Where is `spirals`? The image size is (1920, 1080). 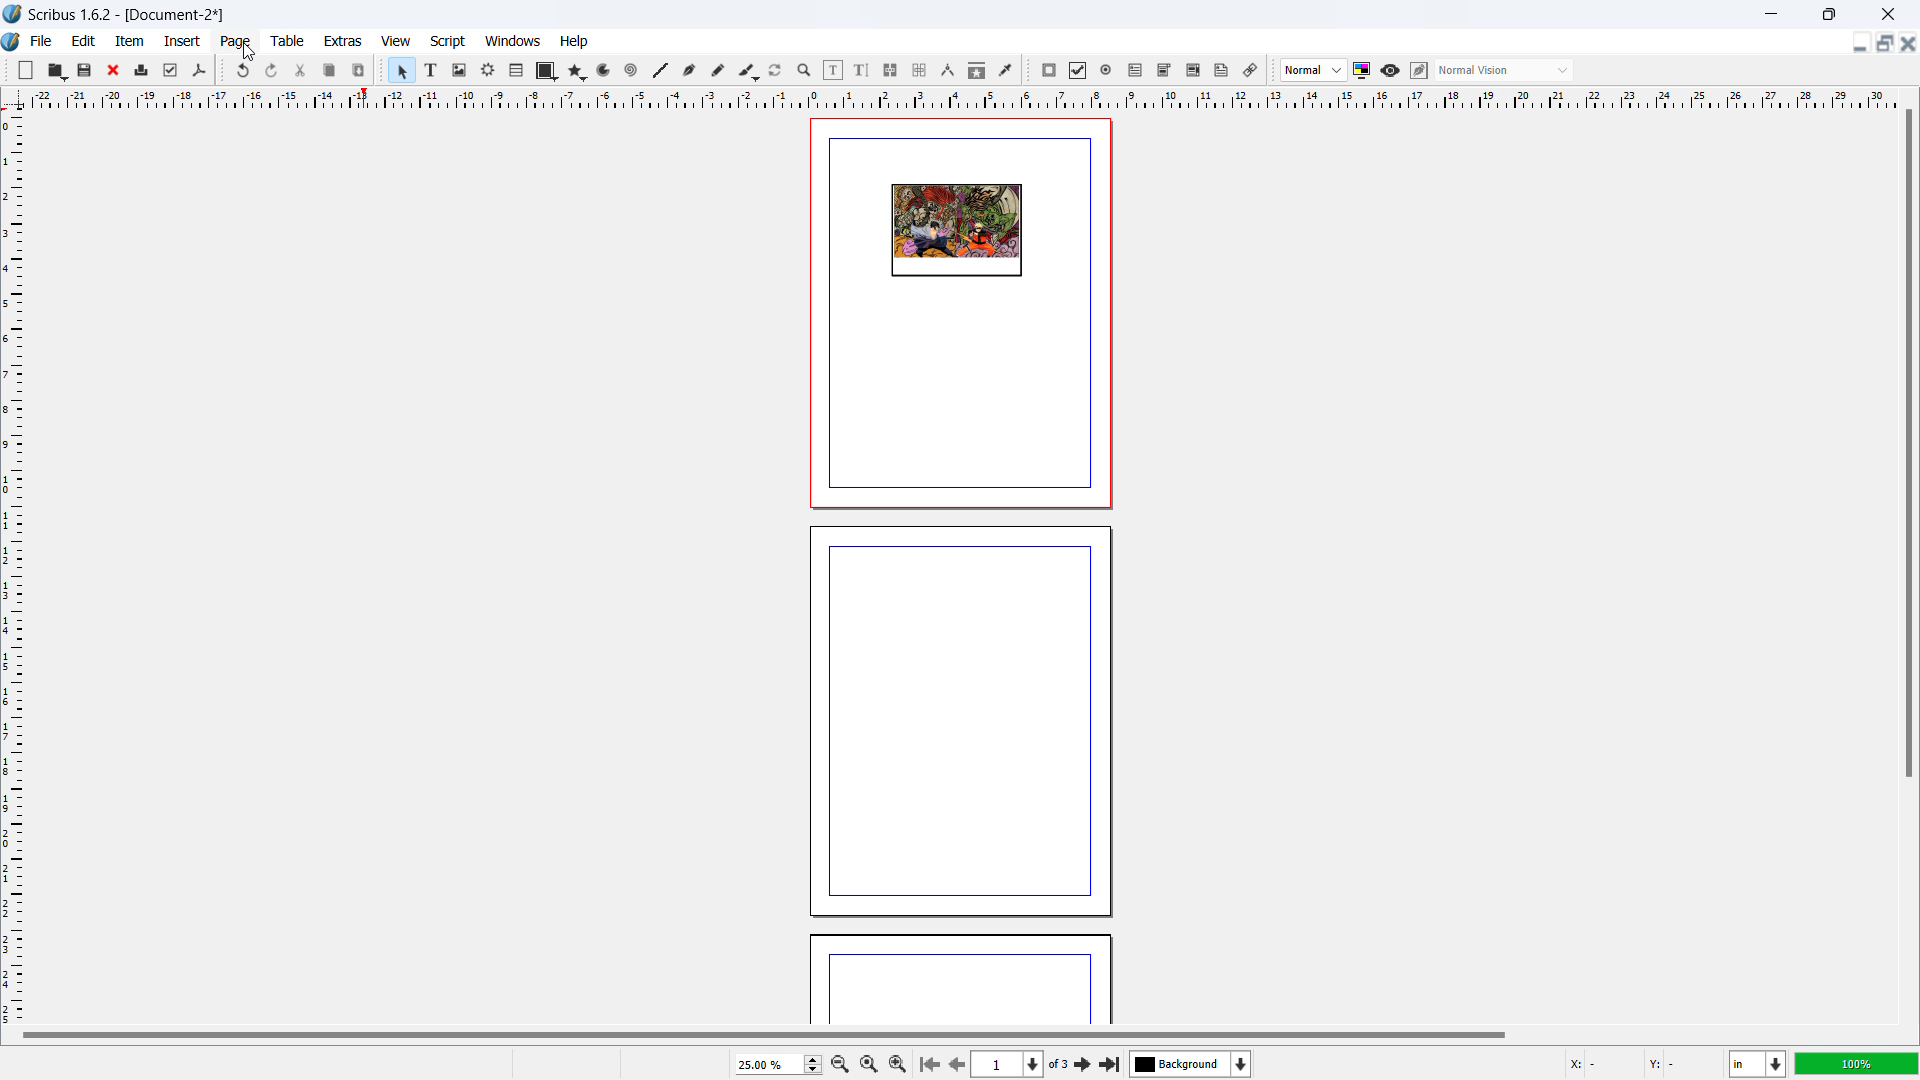 spirals is located at coordinates (632, 71).